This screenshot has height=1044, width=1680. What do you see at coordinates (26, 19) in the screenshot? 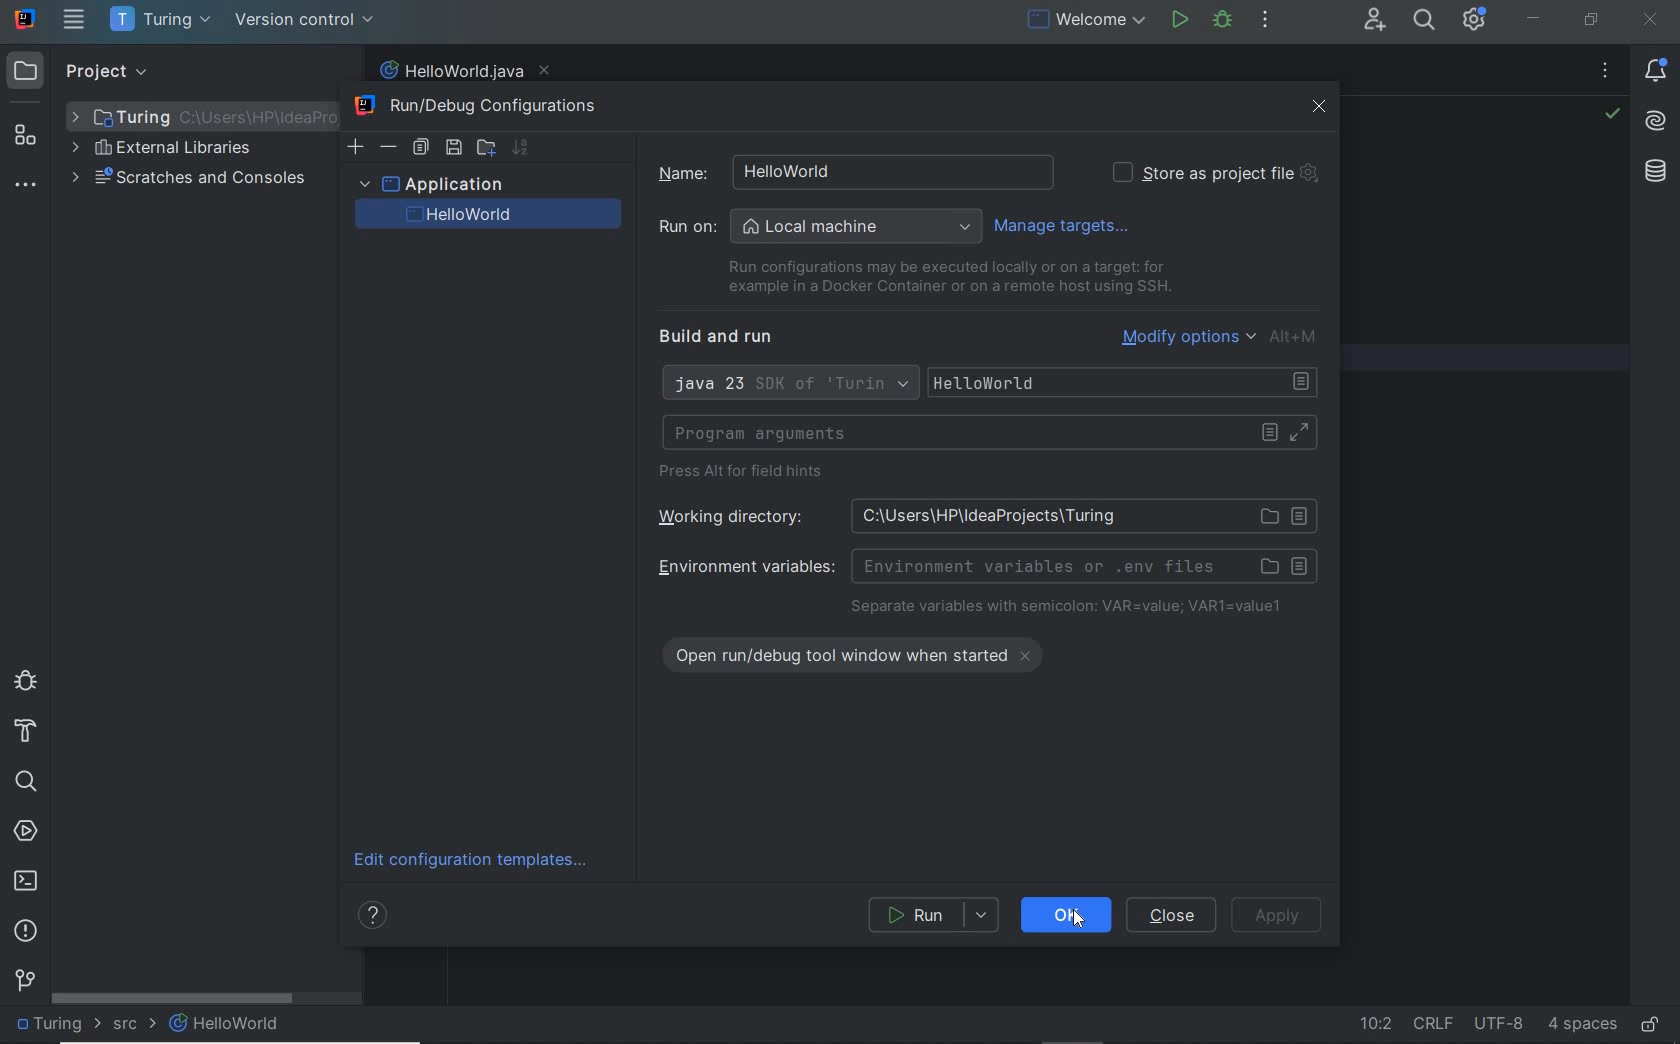
I see `system name` at bounding box center [26, 19].